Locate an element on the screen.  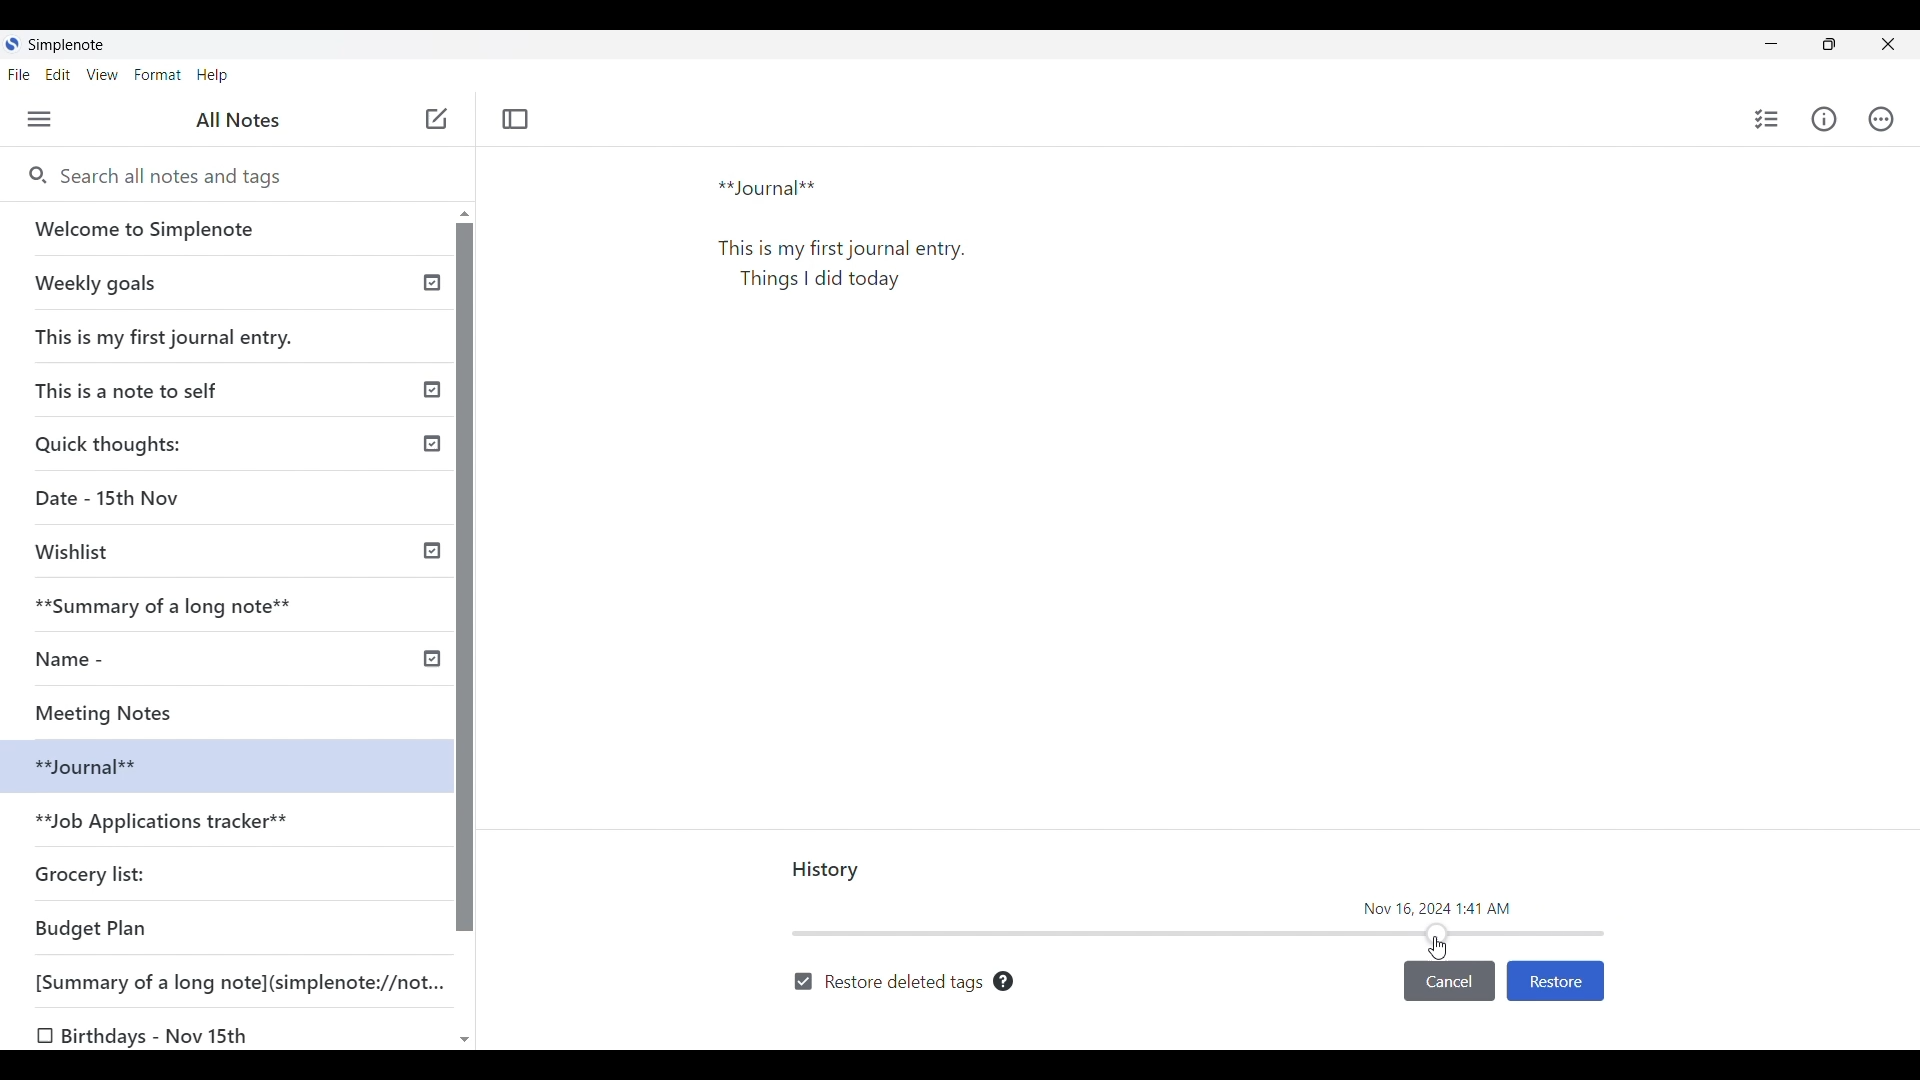
This is a note to self is located at coordinates (134, 389).